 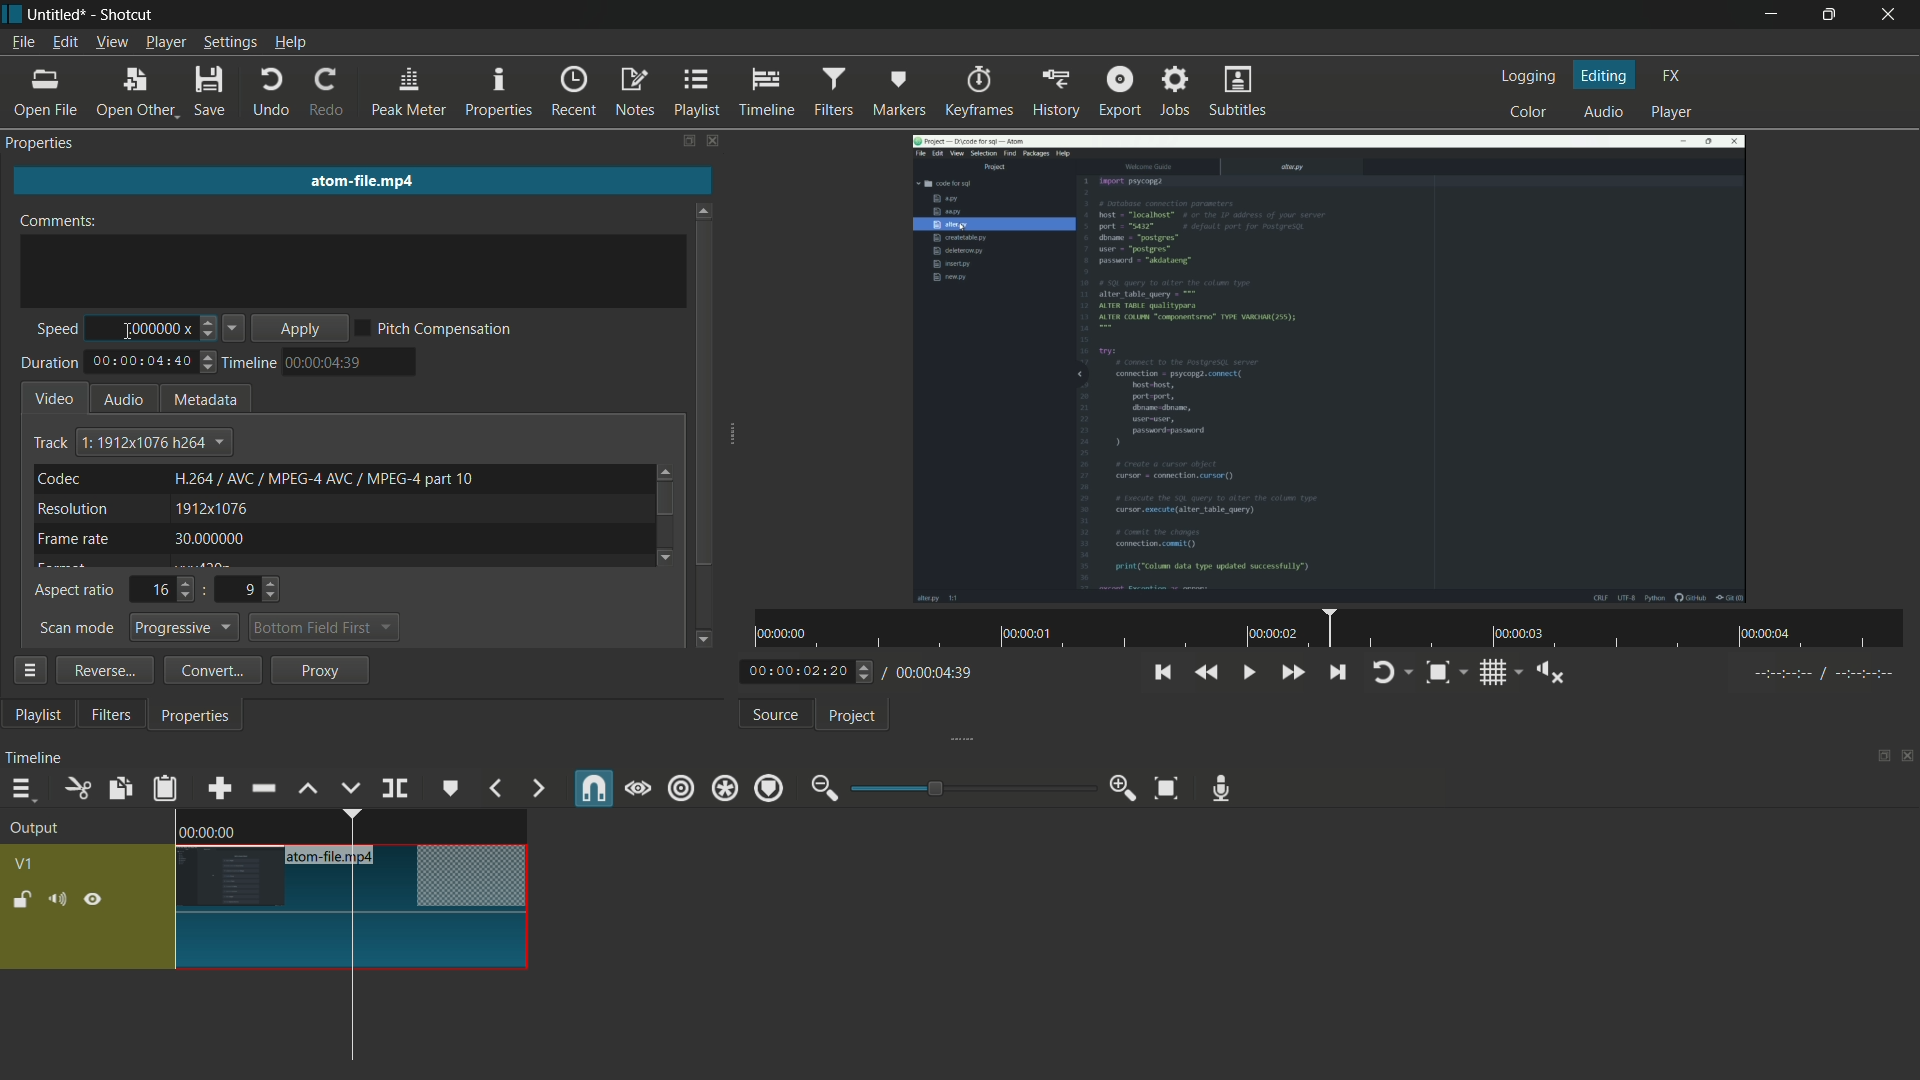 I want to click on apply, so click(x=299, y=328).